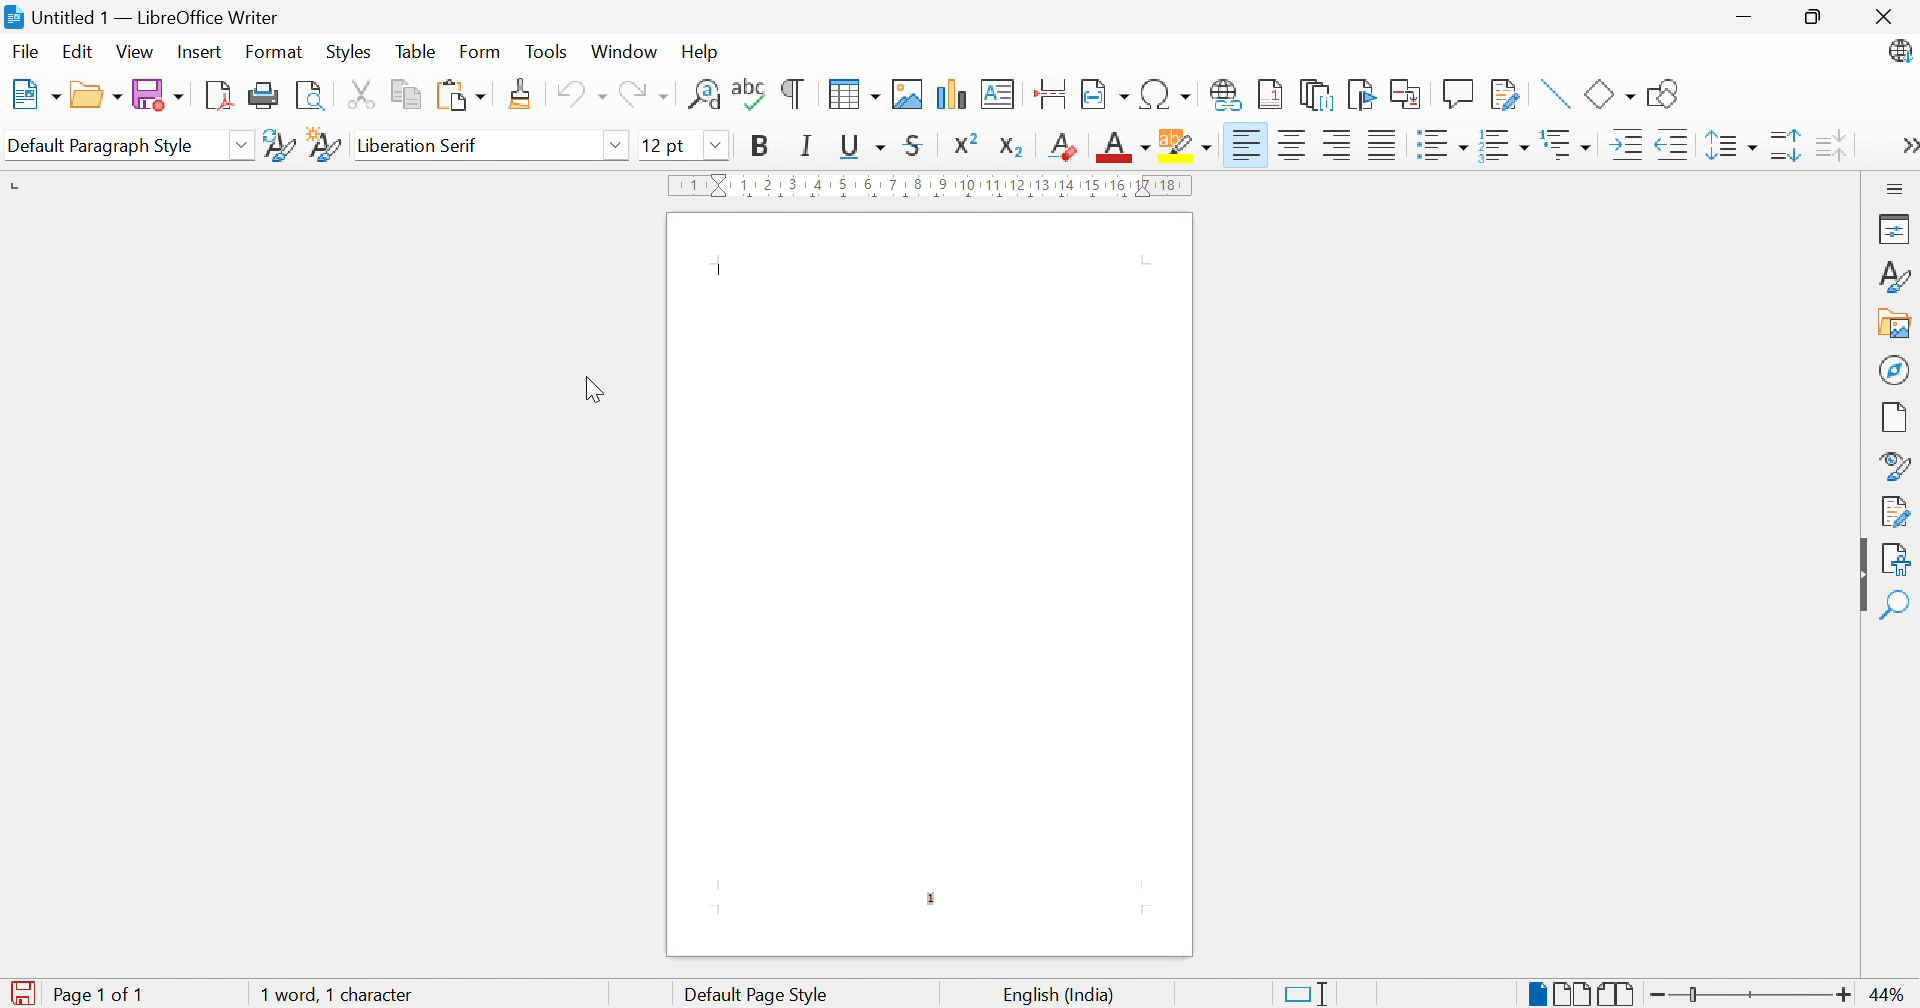  I want to click on Find and replace, so click(701, 97).